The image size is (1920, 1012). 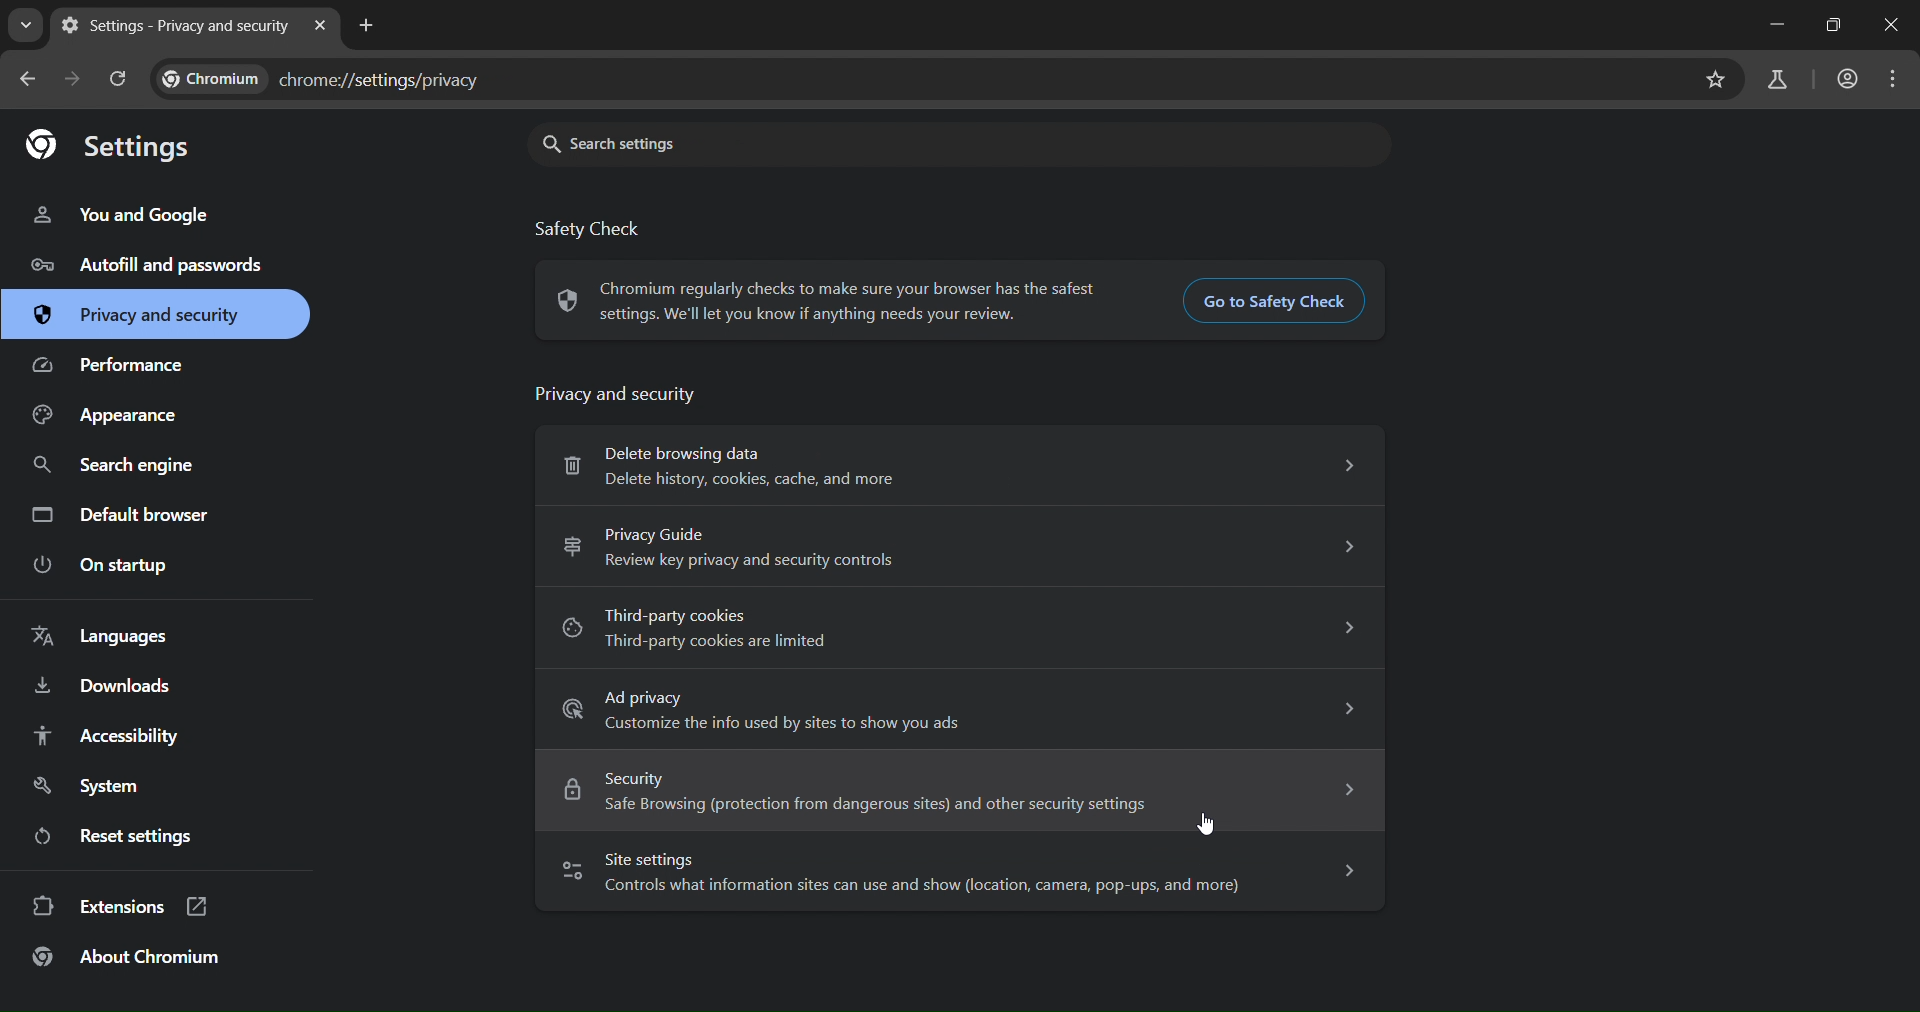 I want to click on privacy and security, so click(x=140, y=312).